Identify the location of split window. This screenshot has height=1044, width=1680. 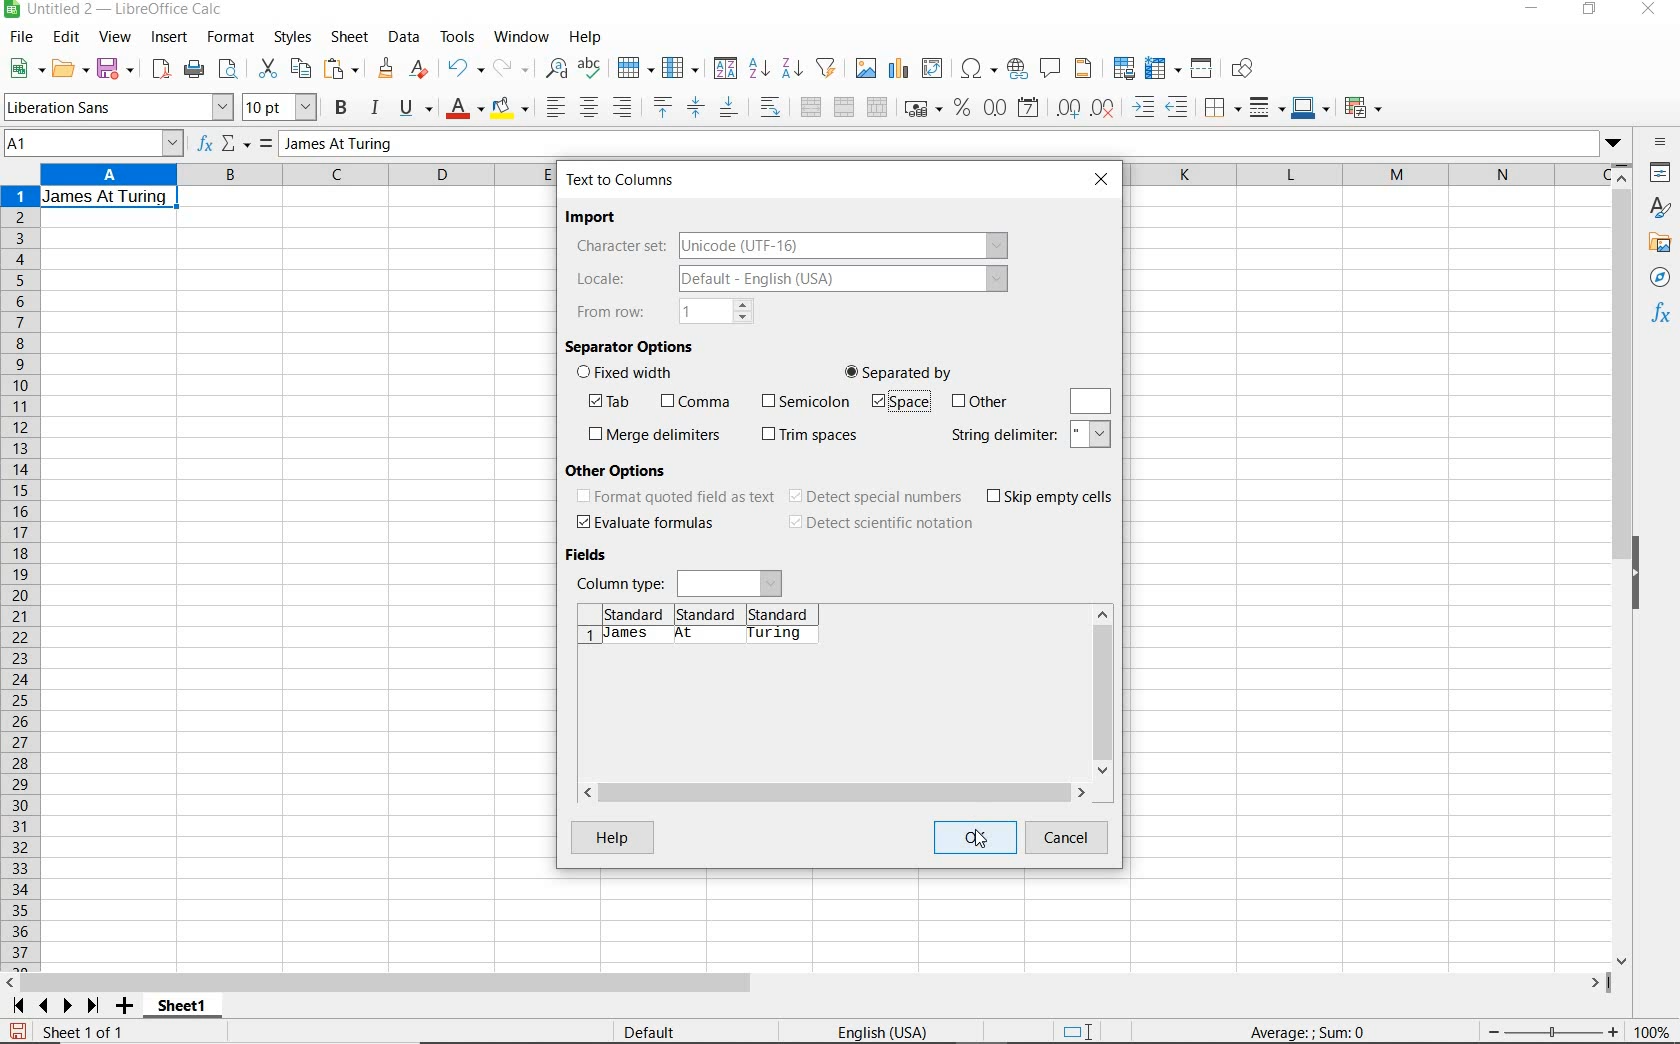
(1203, 69).